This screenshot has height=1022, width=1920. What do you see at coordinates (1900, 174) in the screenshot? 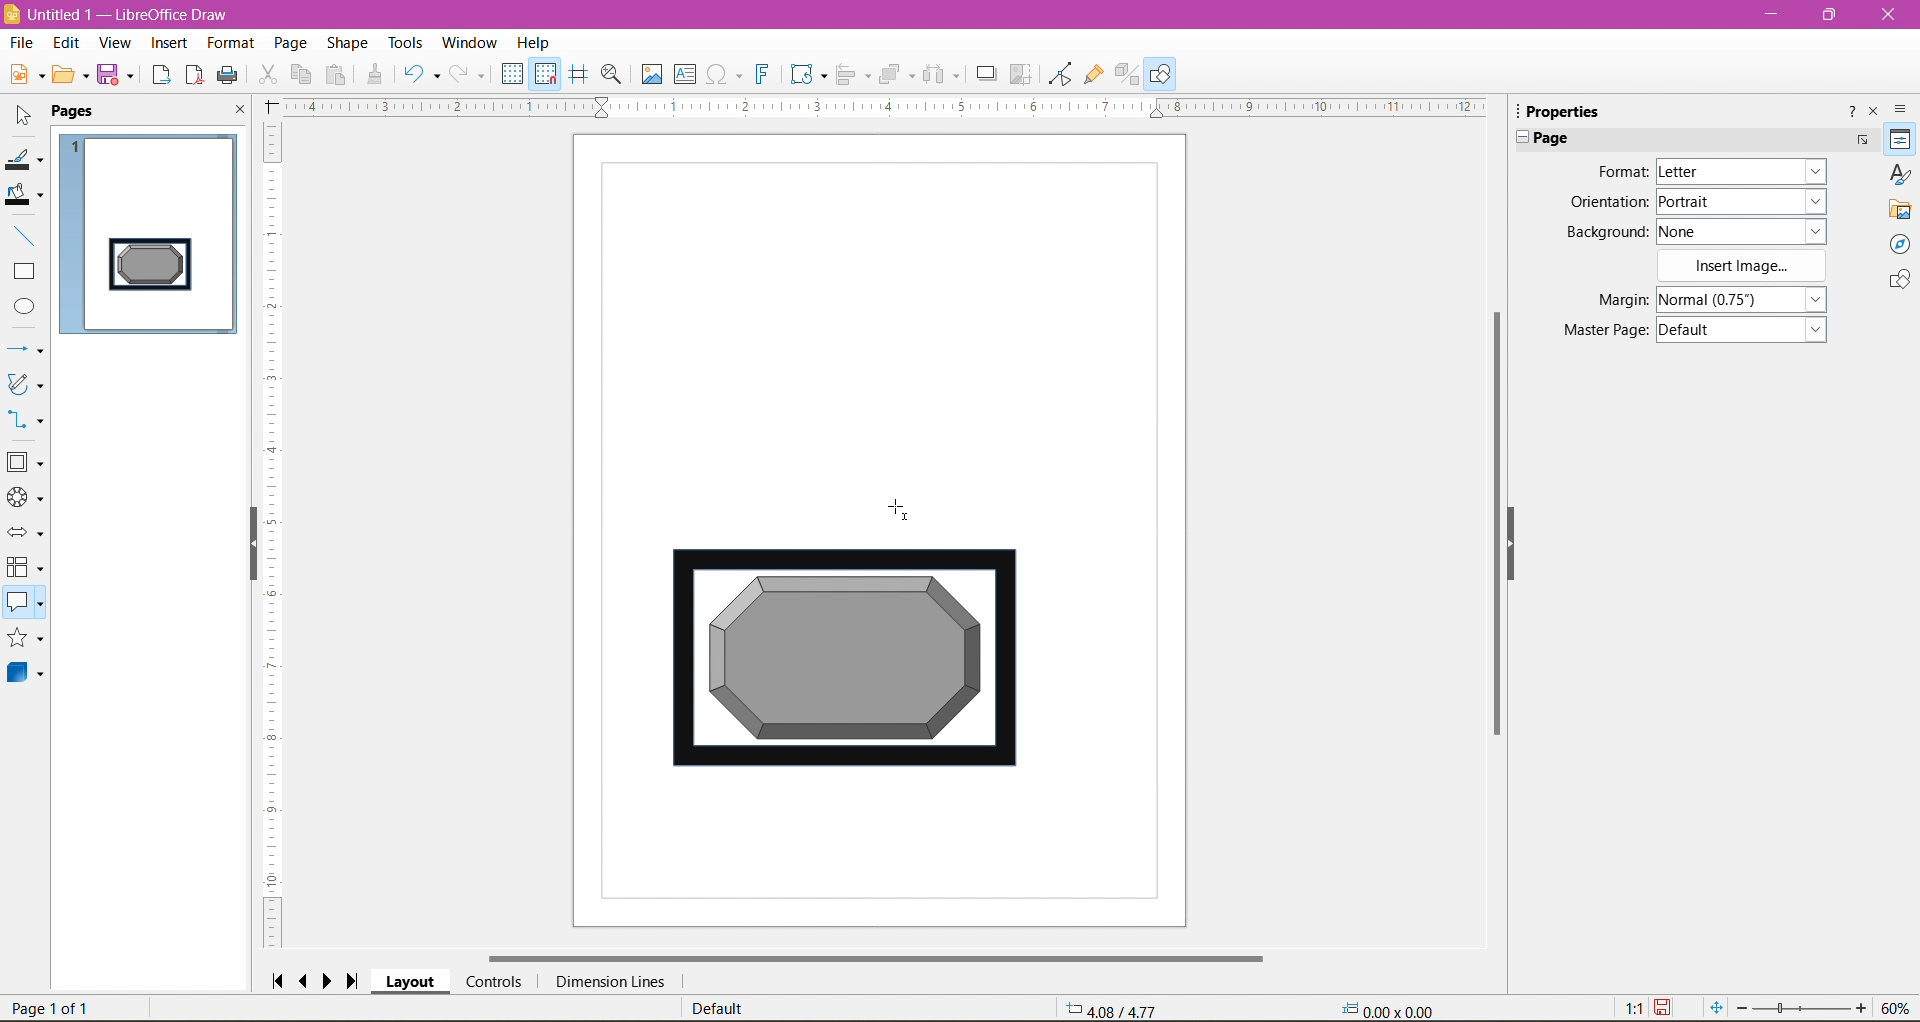
I see `Styles` at bounding box center [1900, 174].